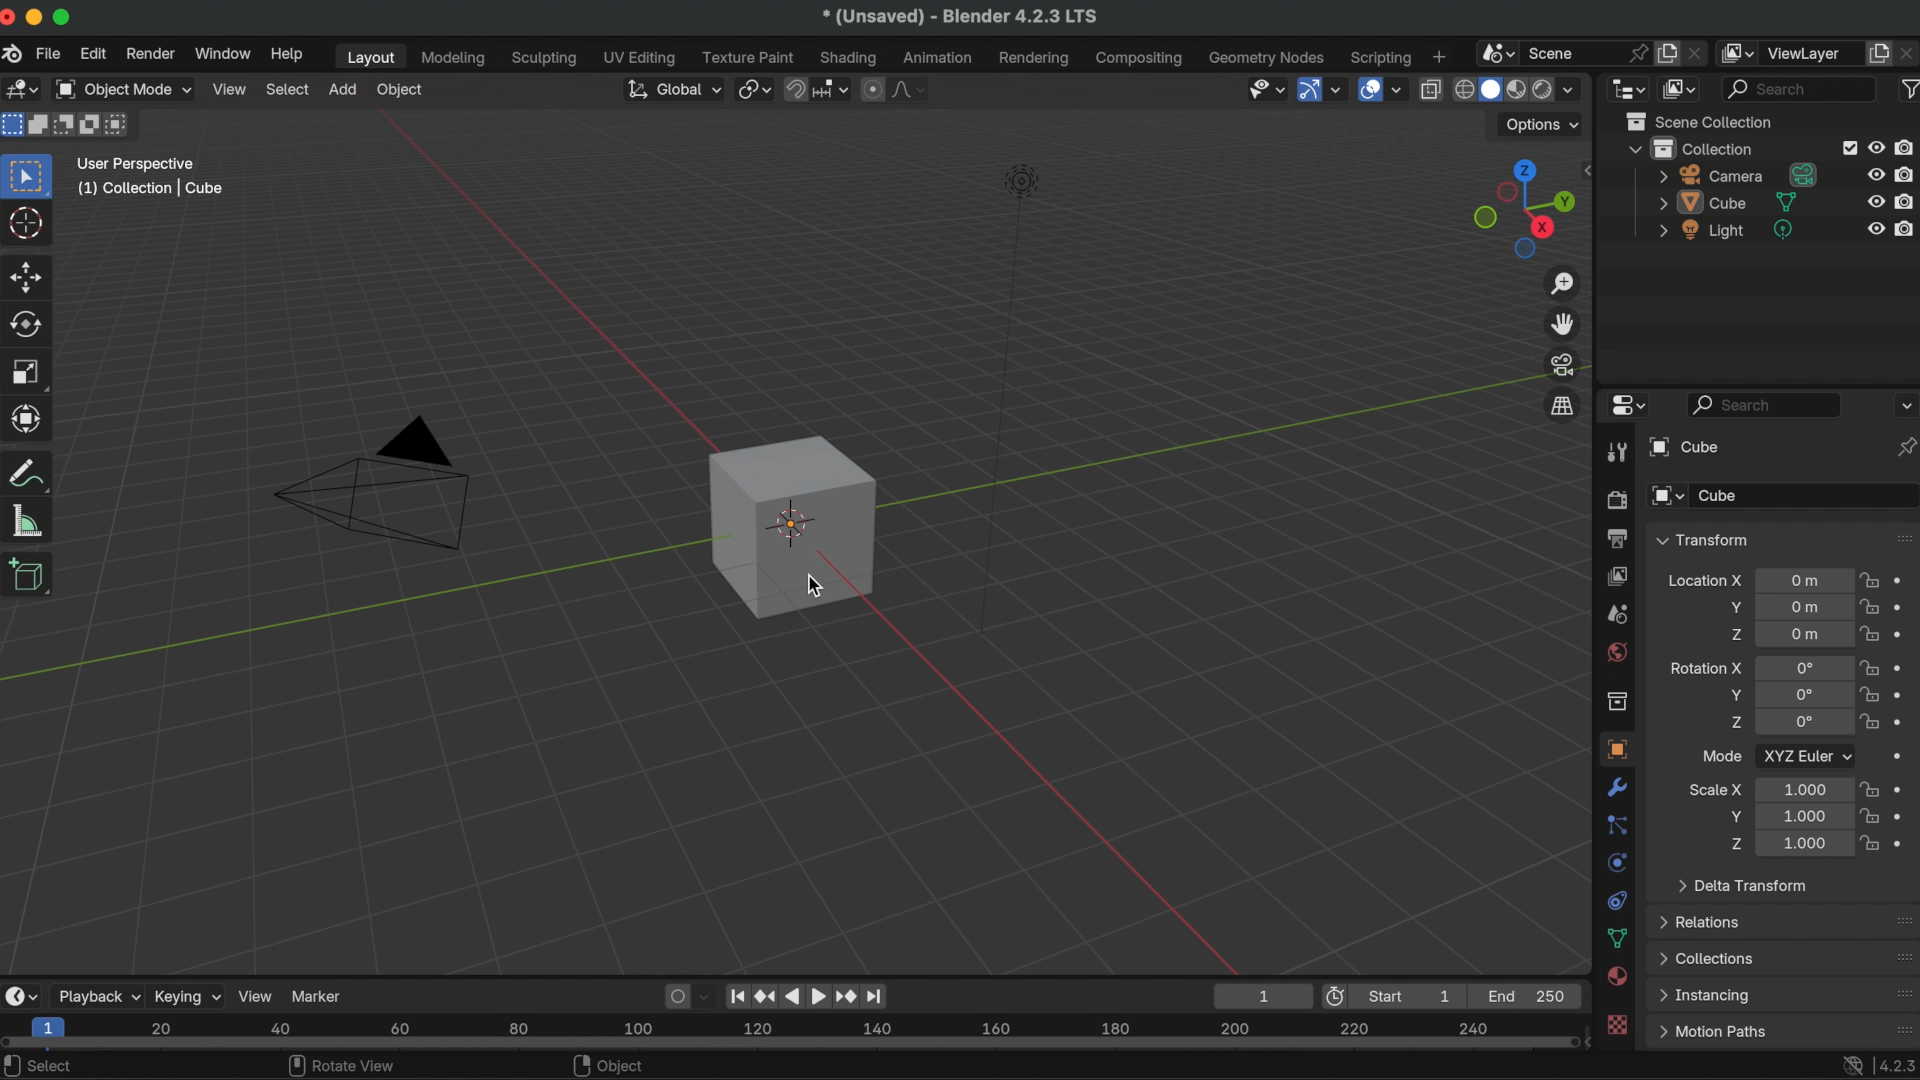 The height and width of the screenshot is (1080, 1920). What do you see at coordinates (1681, 88) in the screenshot?
I see `display mode` at bounding box center [1681, 88].